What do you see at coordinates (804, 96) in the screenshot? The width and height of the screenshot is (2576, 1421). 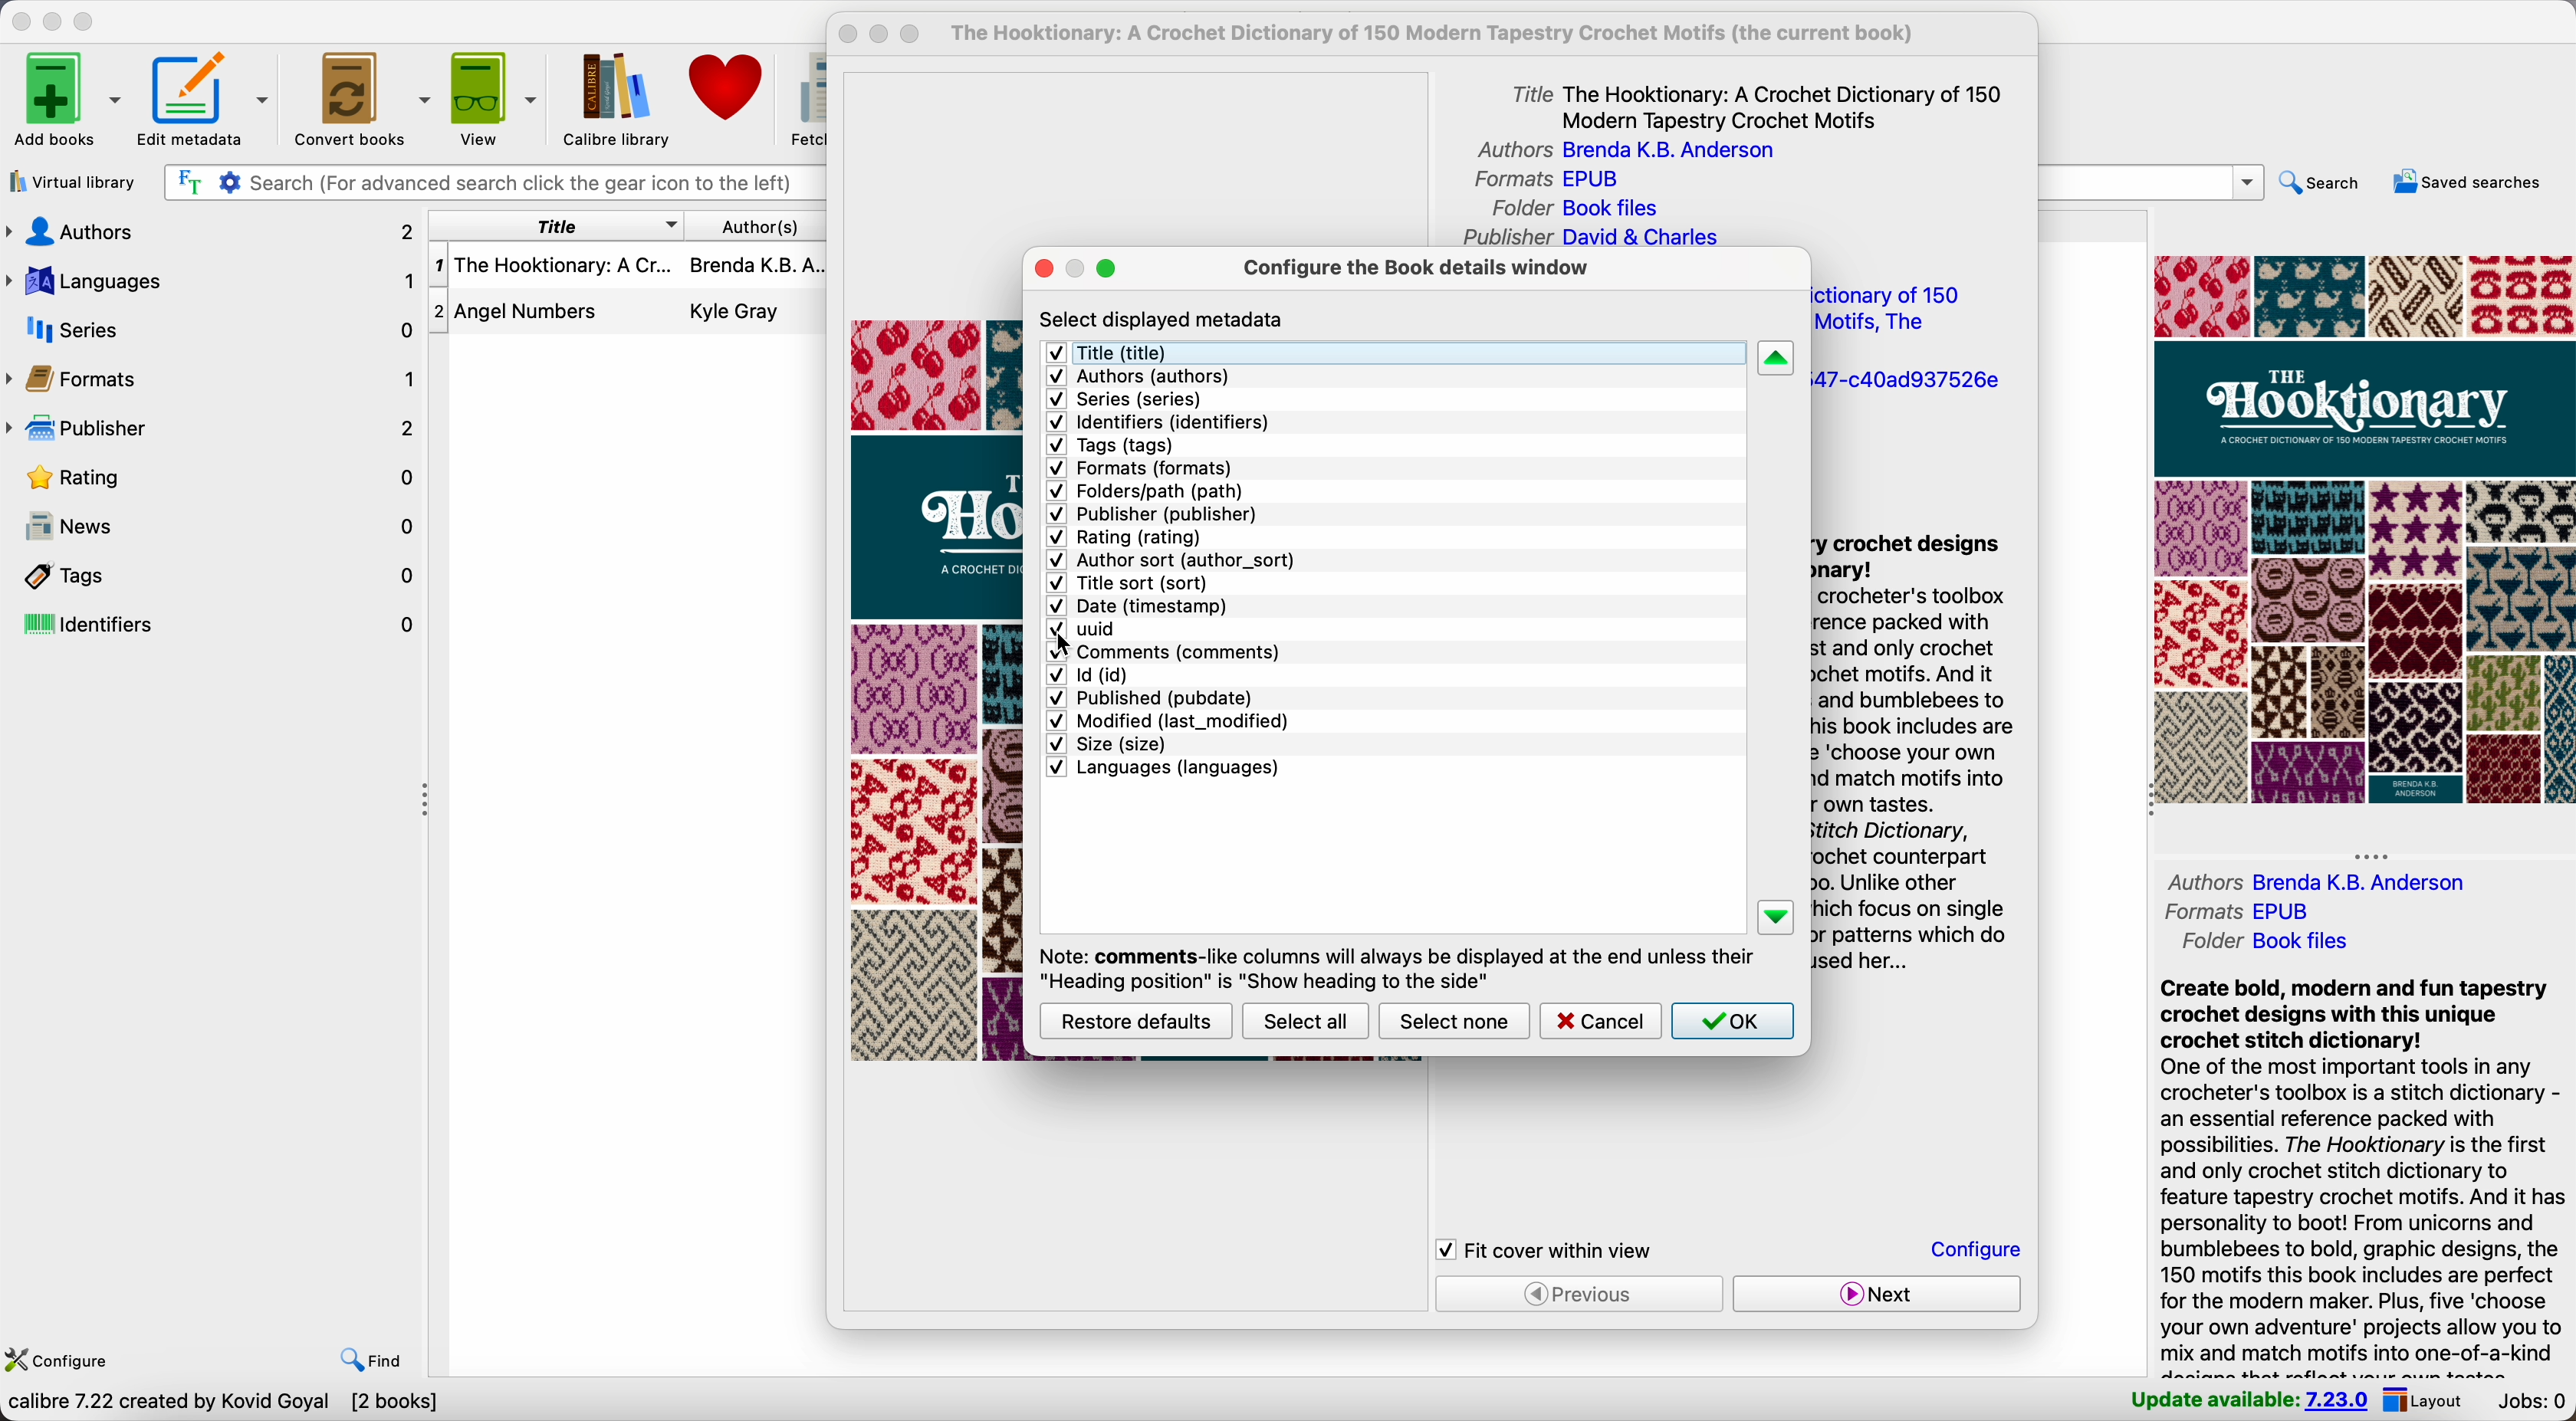 I see `fetch news` at bounding box center [804, 96].